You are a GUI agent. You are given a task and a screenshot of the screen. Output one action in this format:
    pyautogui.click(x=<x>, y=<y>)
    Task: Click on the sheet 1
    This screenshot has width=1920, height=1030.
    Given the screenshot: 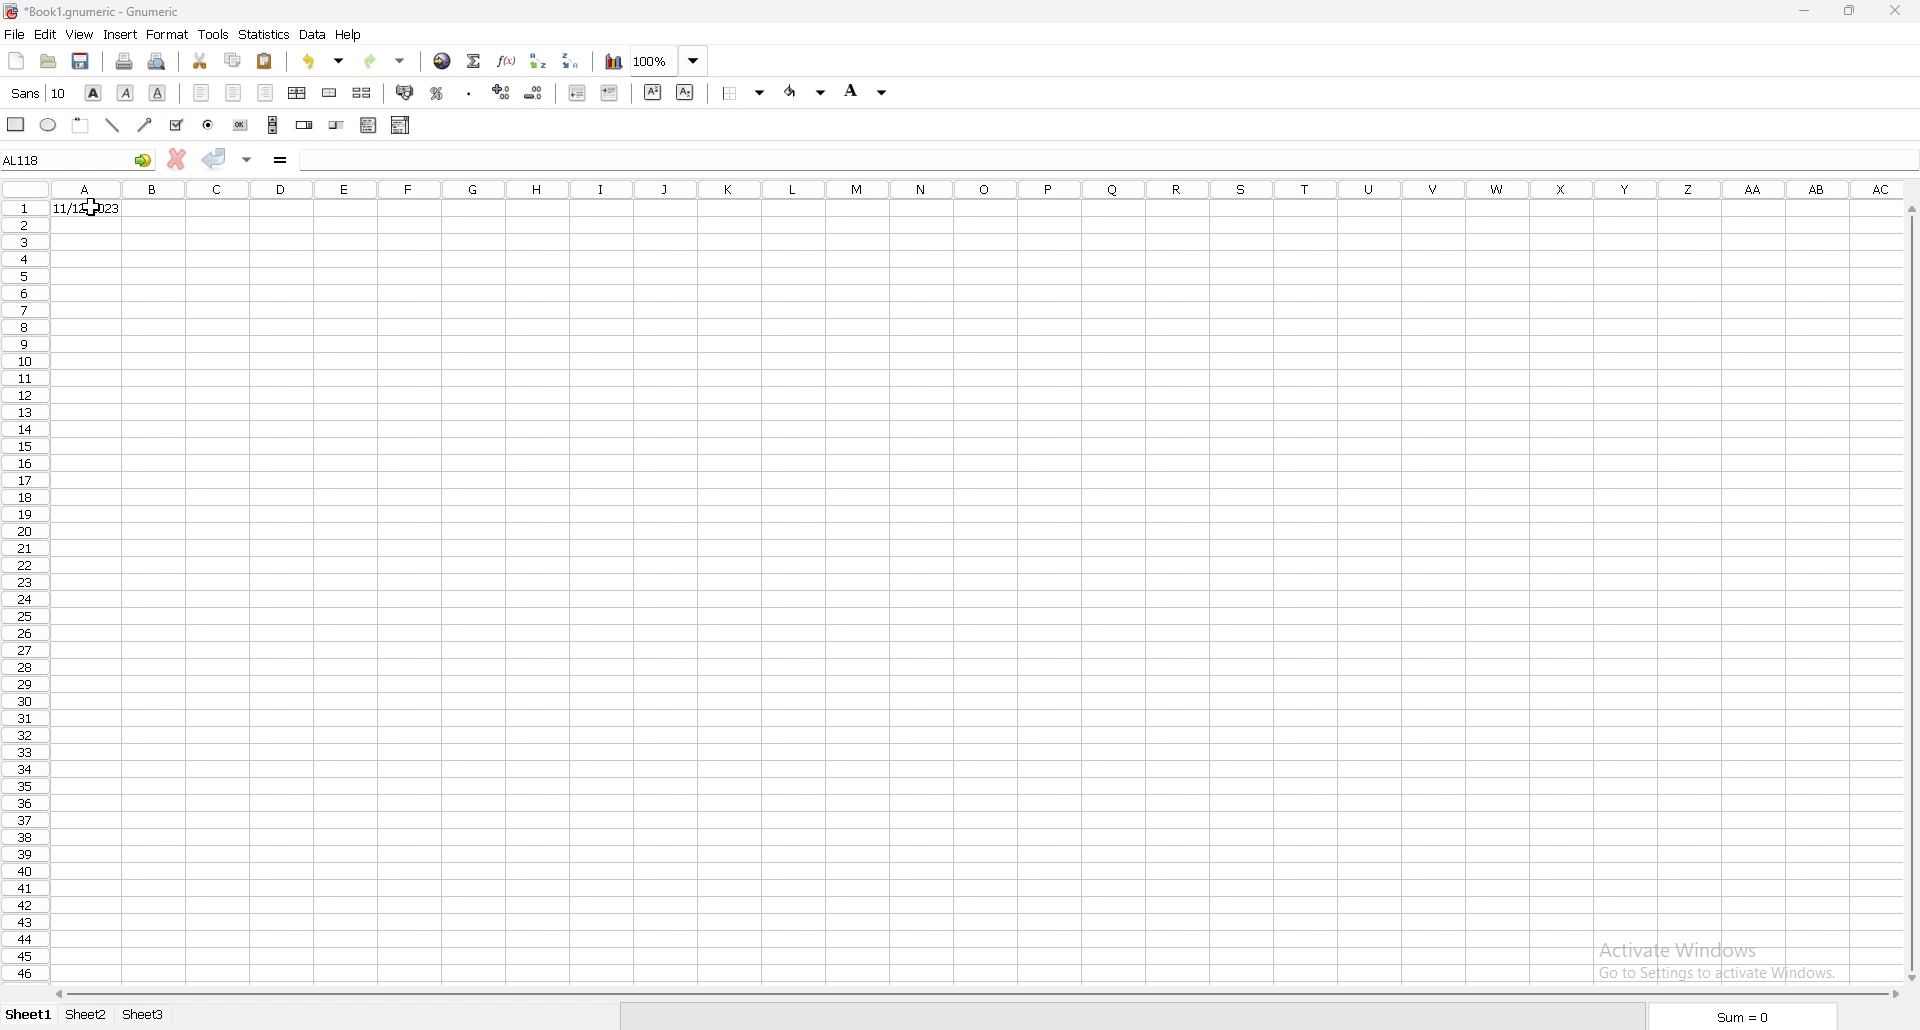 What is the action you would take?
    pyautogui.click(x=30, y=1015)
    